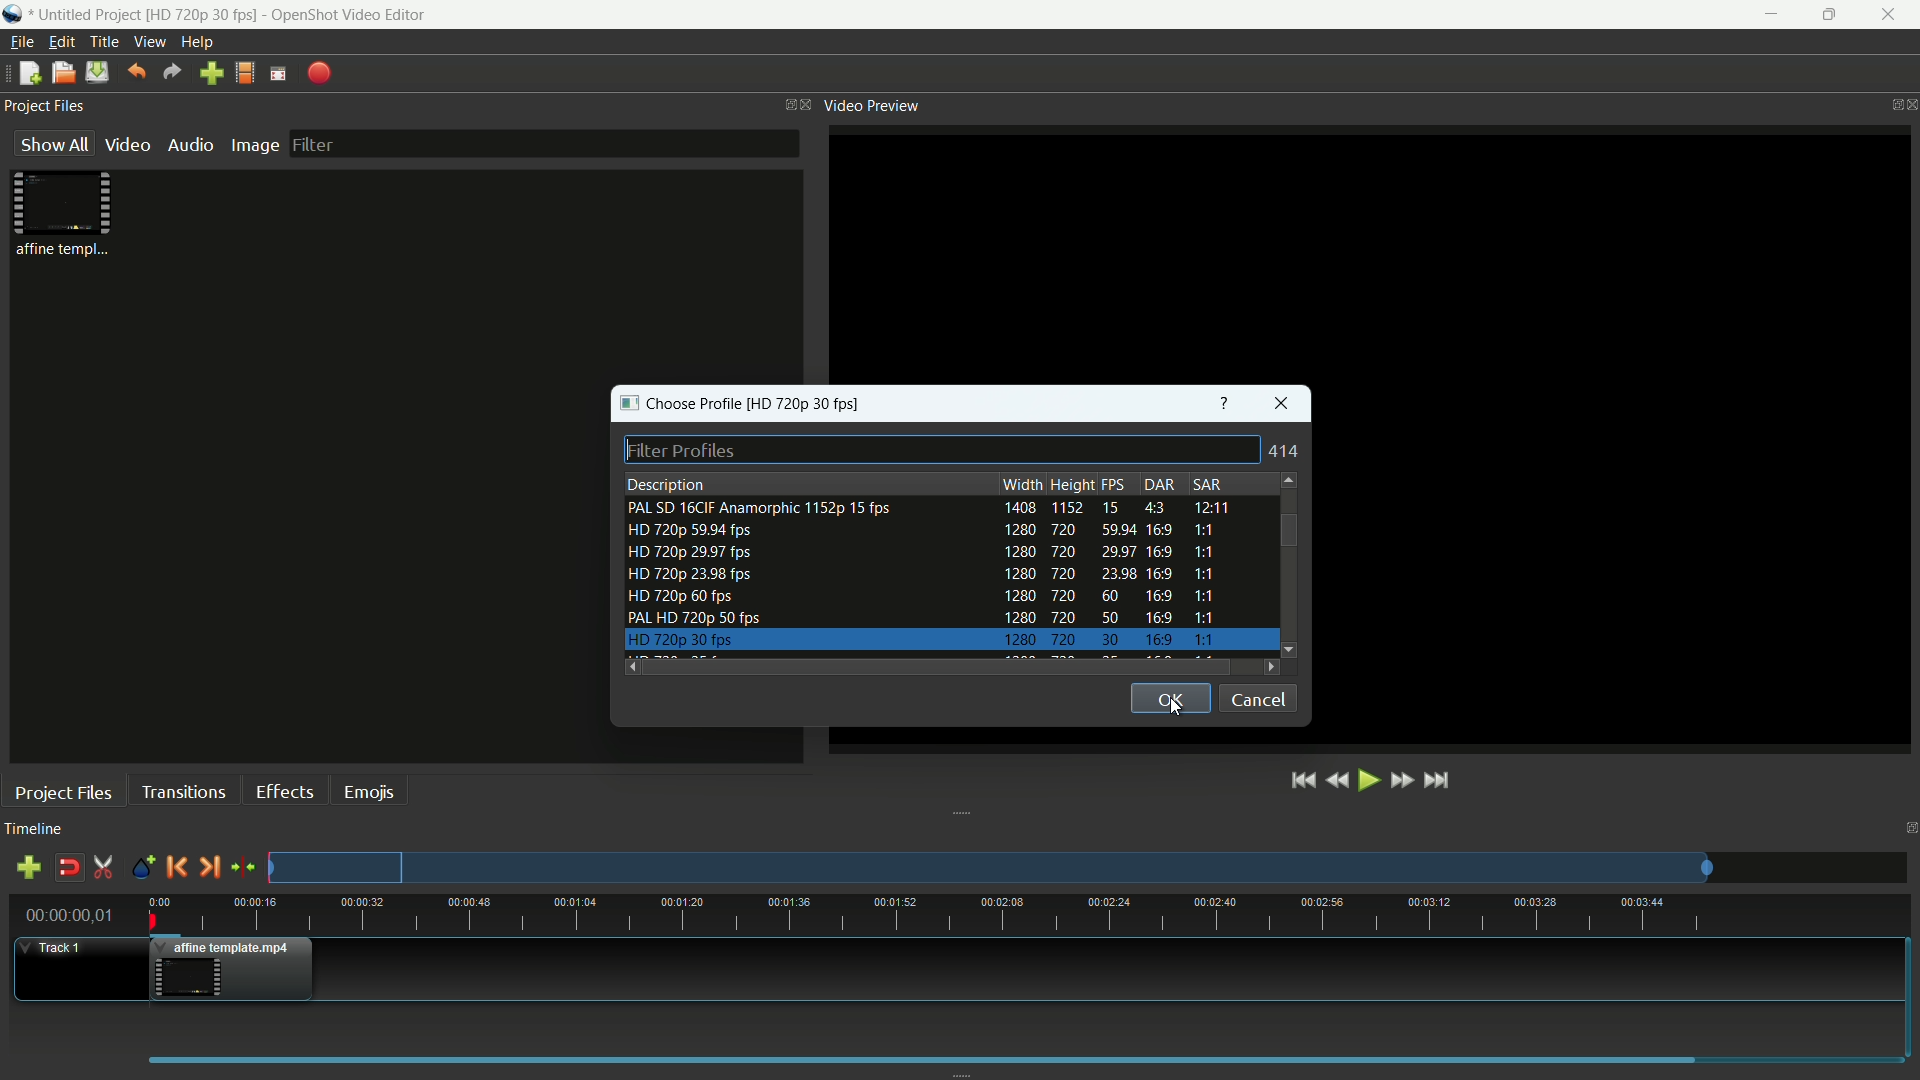  I want to click on maximize, so click(1831, 16).